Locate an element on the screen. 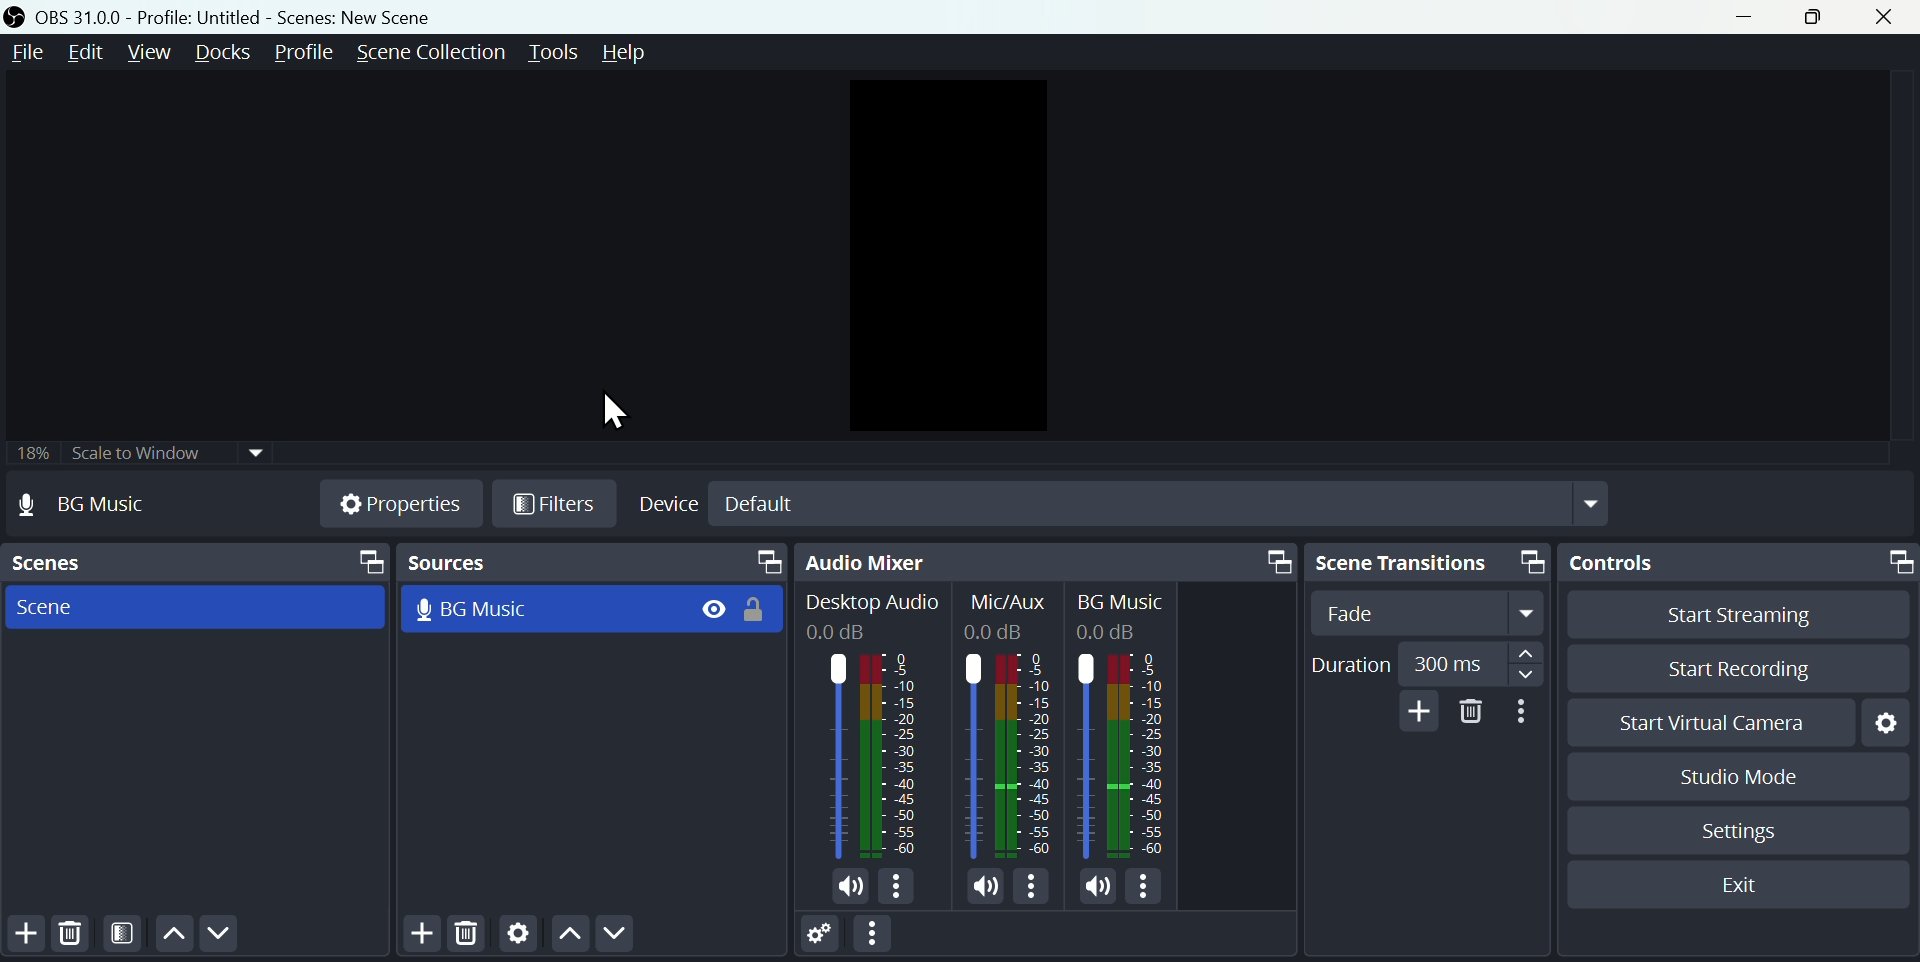 The image size is (1920, 962). Visible is located at coordinates (714, 609).